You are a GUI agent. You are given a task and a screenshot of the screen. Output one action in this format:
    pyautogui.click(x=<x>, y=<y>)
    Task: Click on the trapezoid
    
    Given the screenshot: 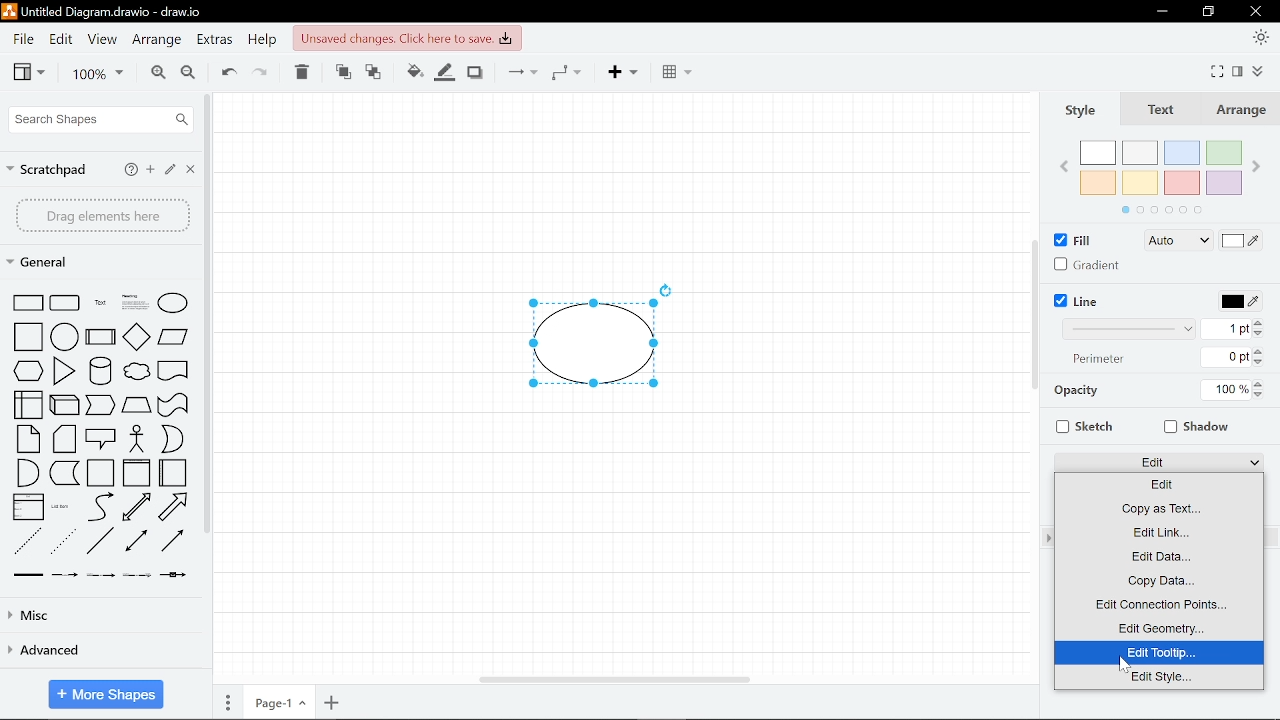 What is the action you would take?
    pyautogui.click(x=137, y=407)
    